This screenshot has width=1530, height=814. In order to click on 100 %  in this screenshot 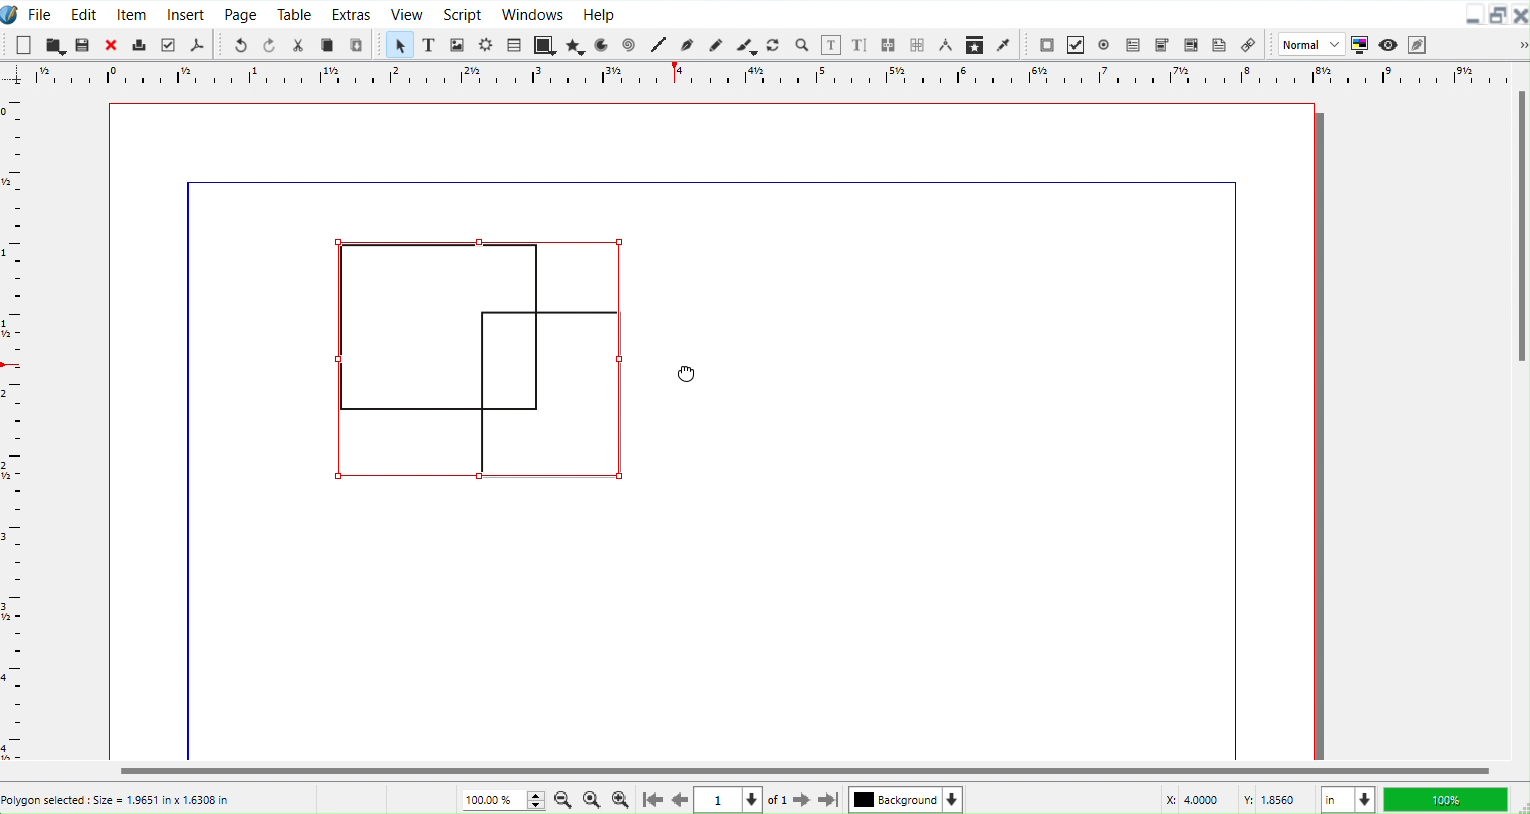, I will do `click(1449, 799)`.